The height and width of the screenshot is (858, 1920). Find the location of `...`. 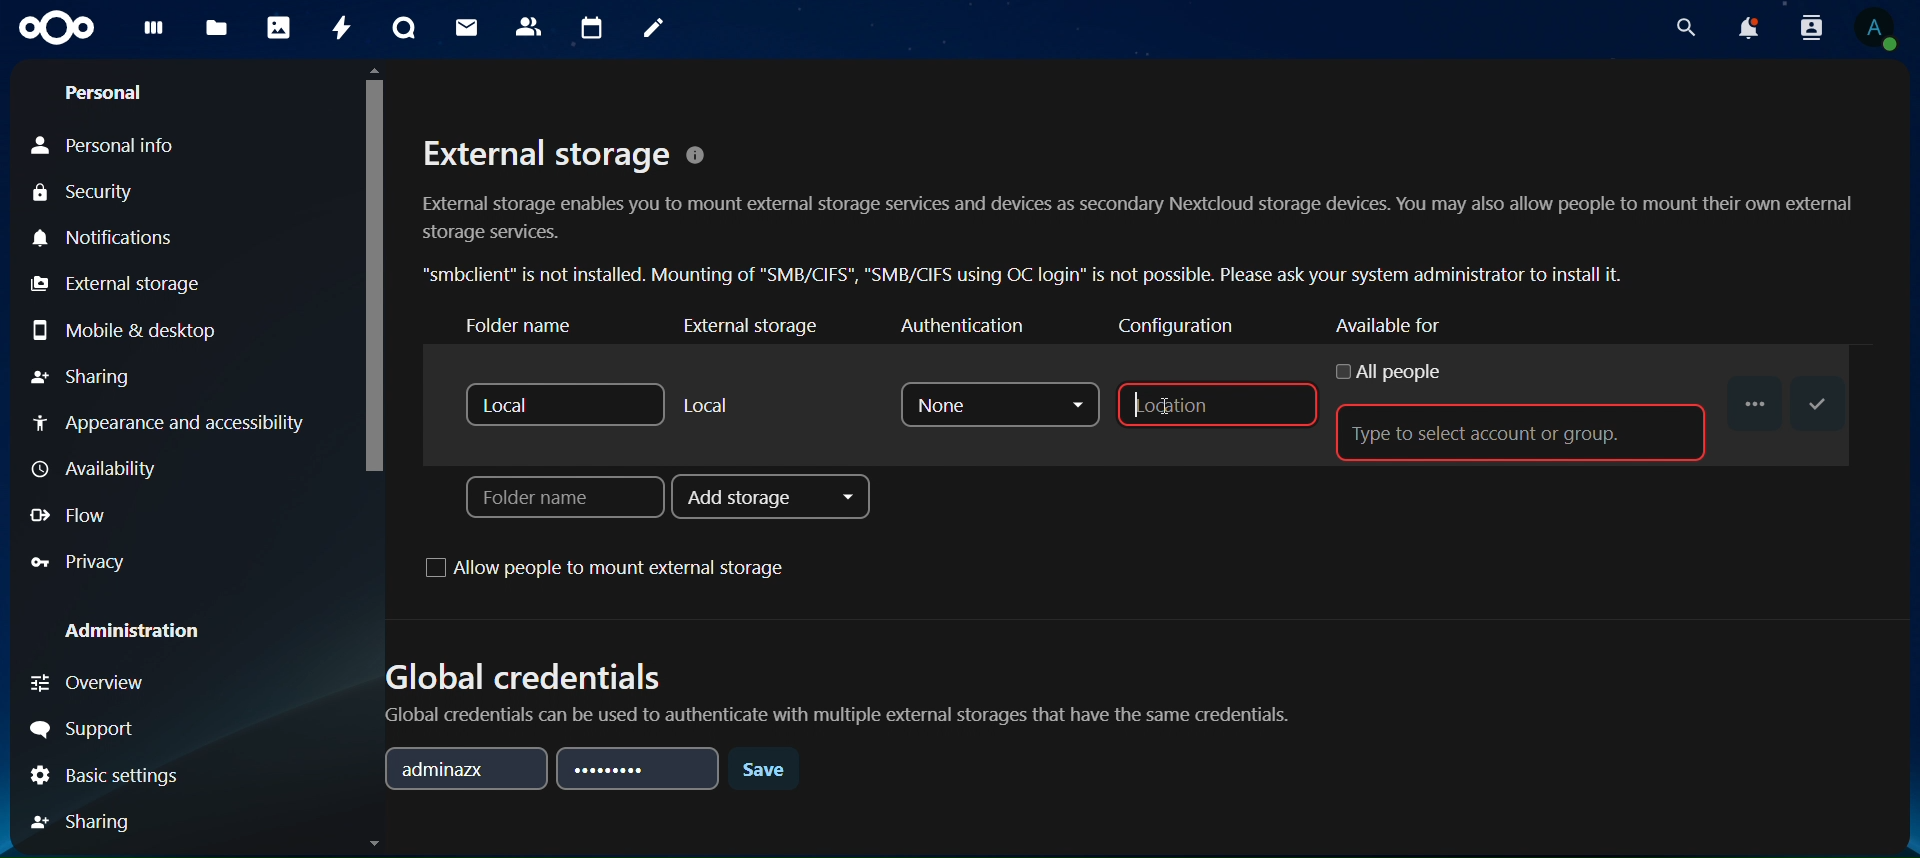

... is located at coordinates (1753, 398).